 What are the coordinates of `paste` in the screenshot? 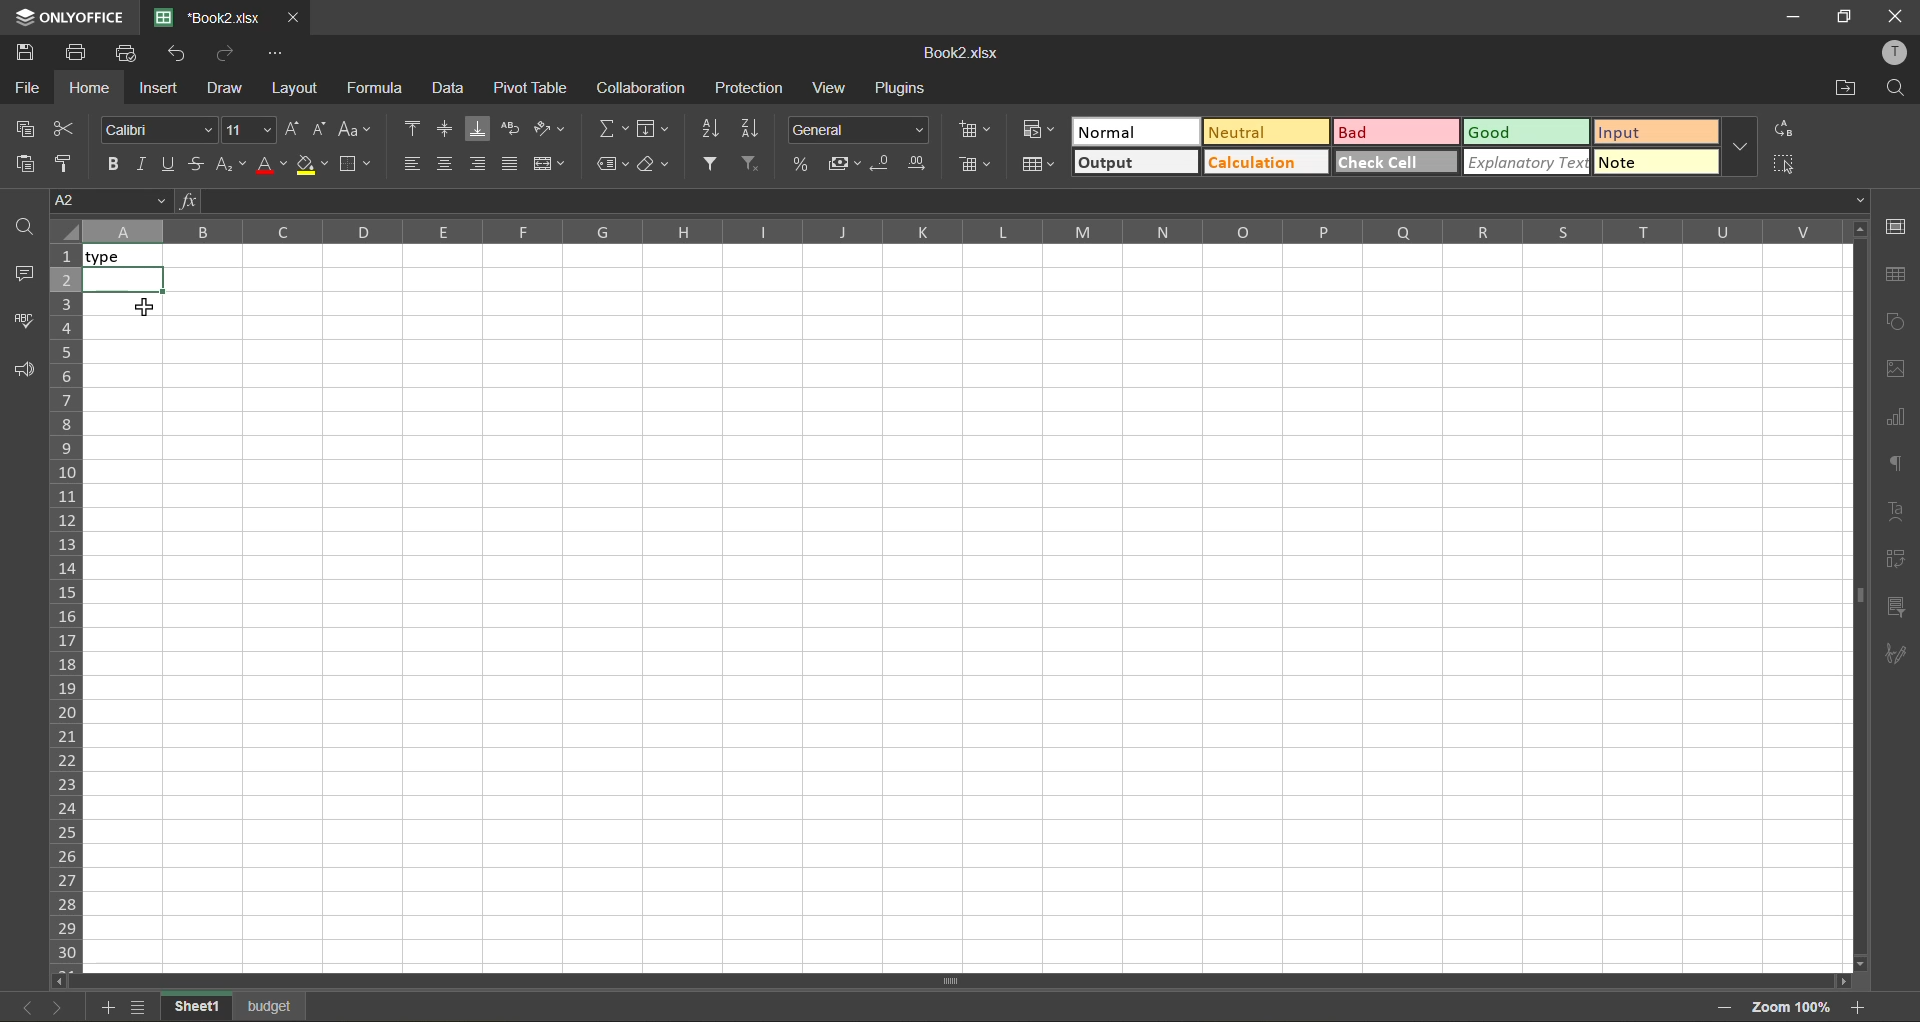 It's located at (24, 161).